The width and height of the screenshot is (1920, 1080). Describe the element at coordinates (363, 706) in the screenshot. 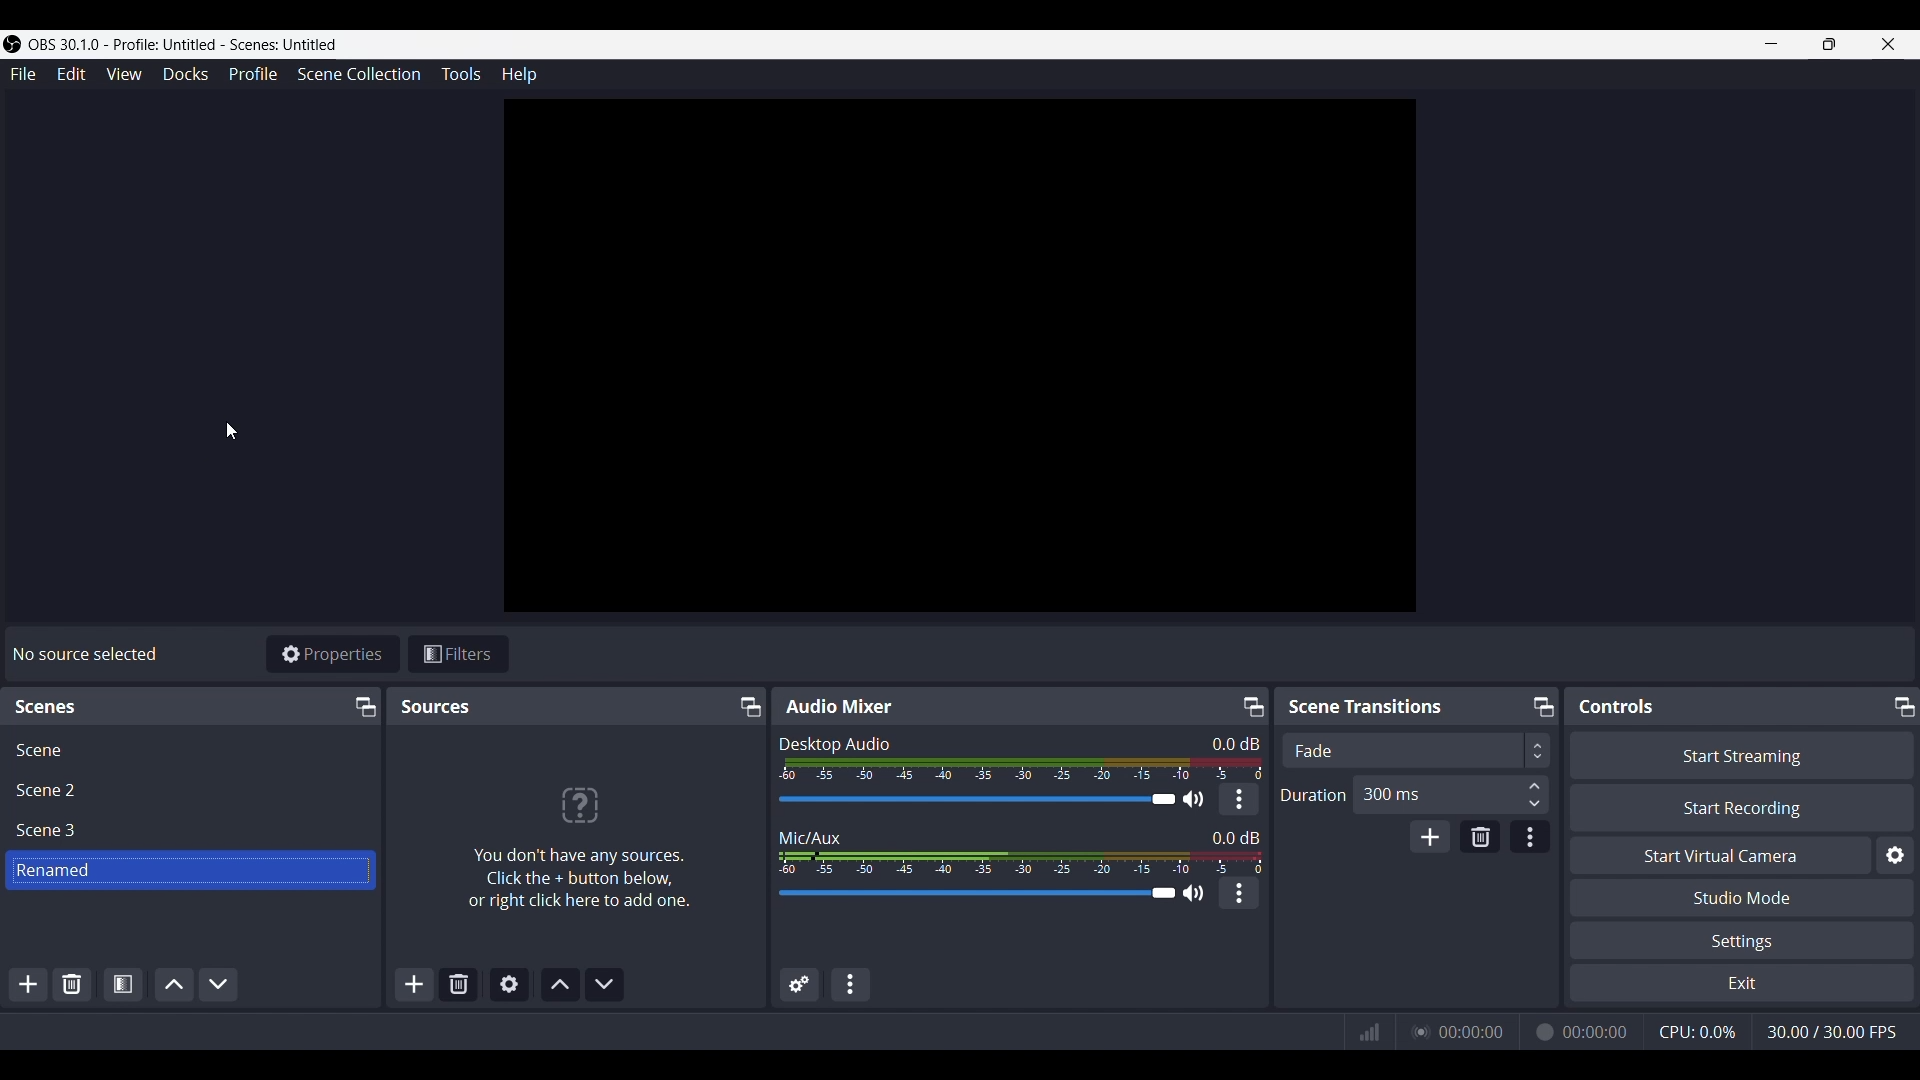

I see ` Undock/Pop-out icon` at that location.